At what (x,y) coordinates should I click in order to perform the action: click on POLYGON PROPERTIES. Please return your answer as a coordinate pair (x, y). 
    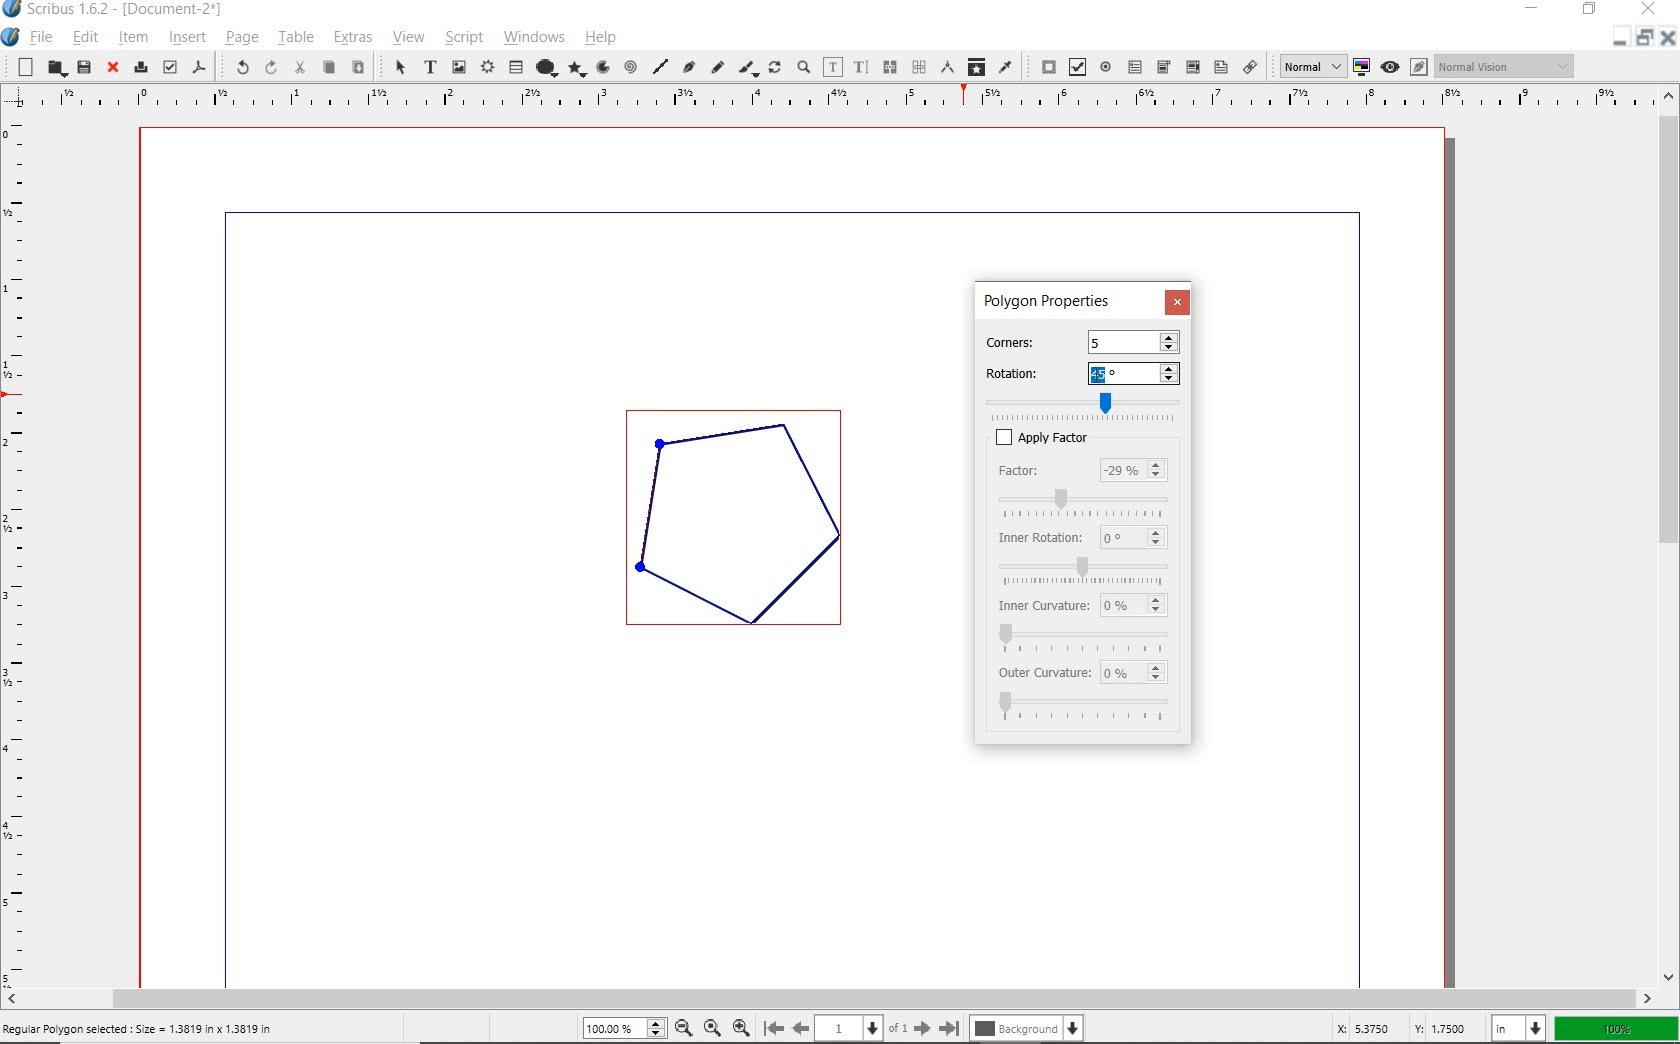
    Looking at the image, I should click on (1047, 301).